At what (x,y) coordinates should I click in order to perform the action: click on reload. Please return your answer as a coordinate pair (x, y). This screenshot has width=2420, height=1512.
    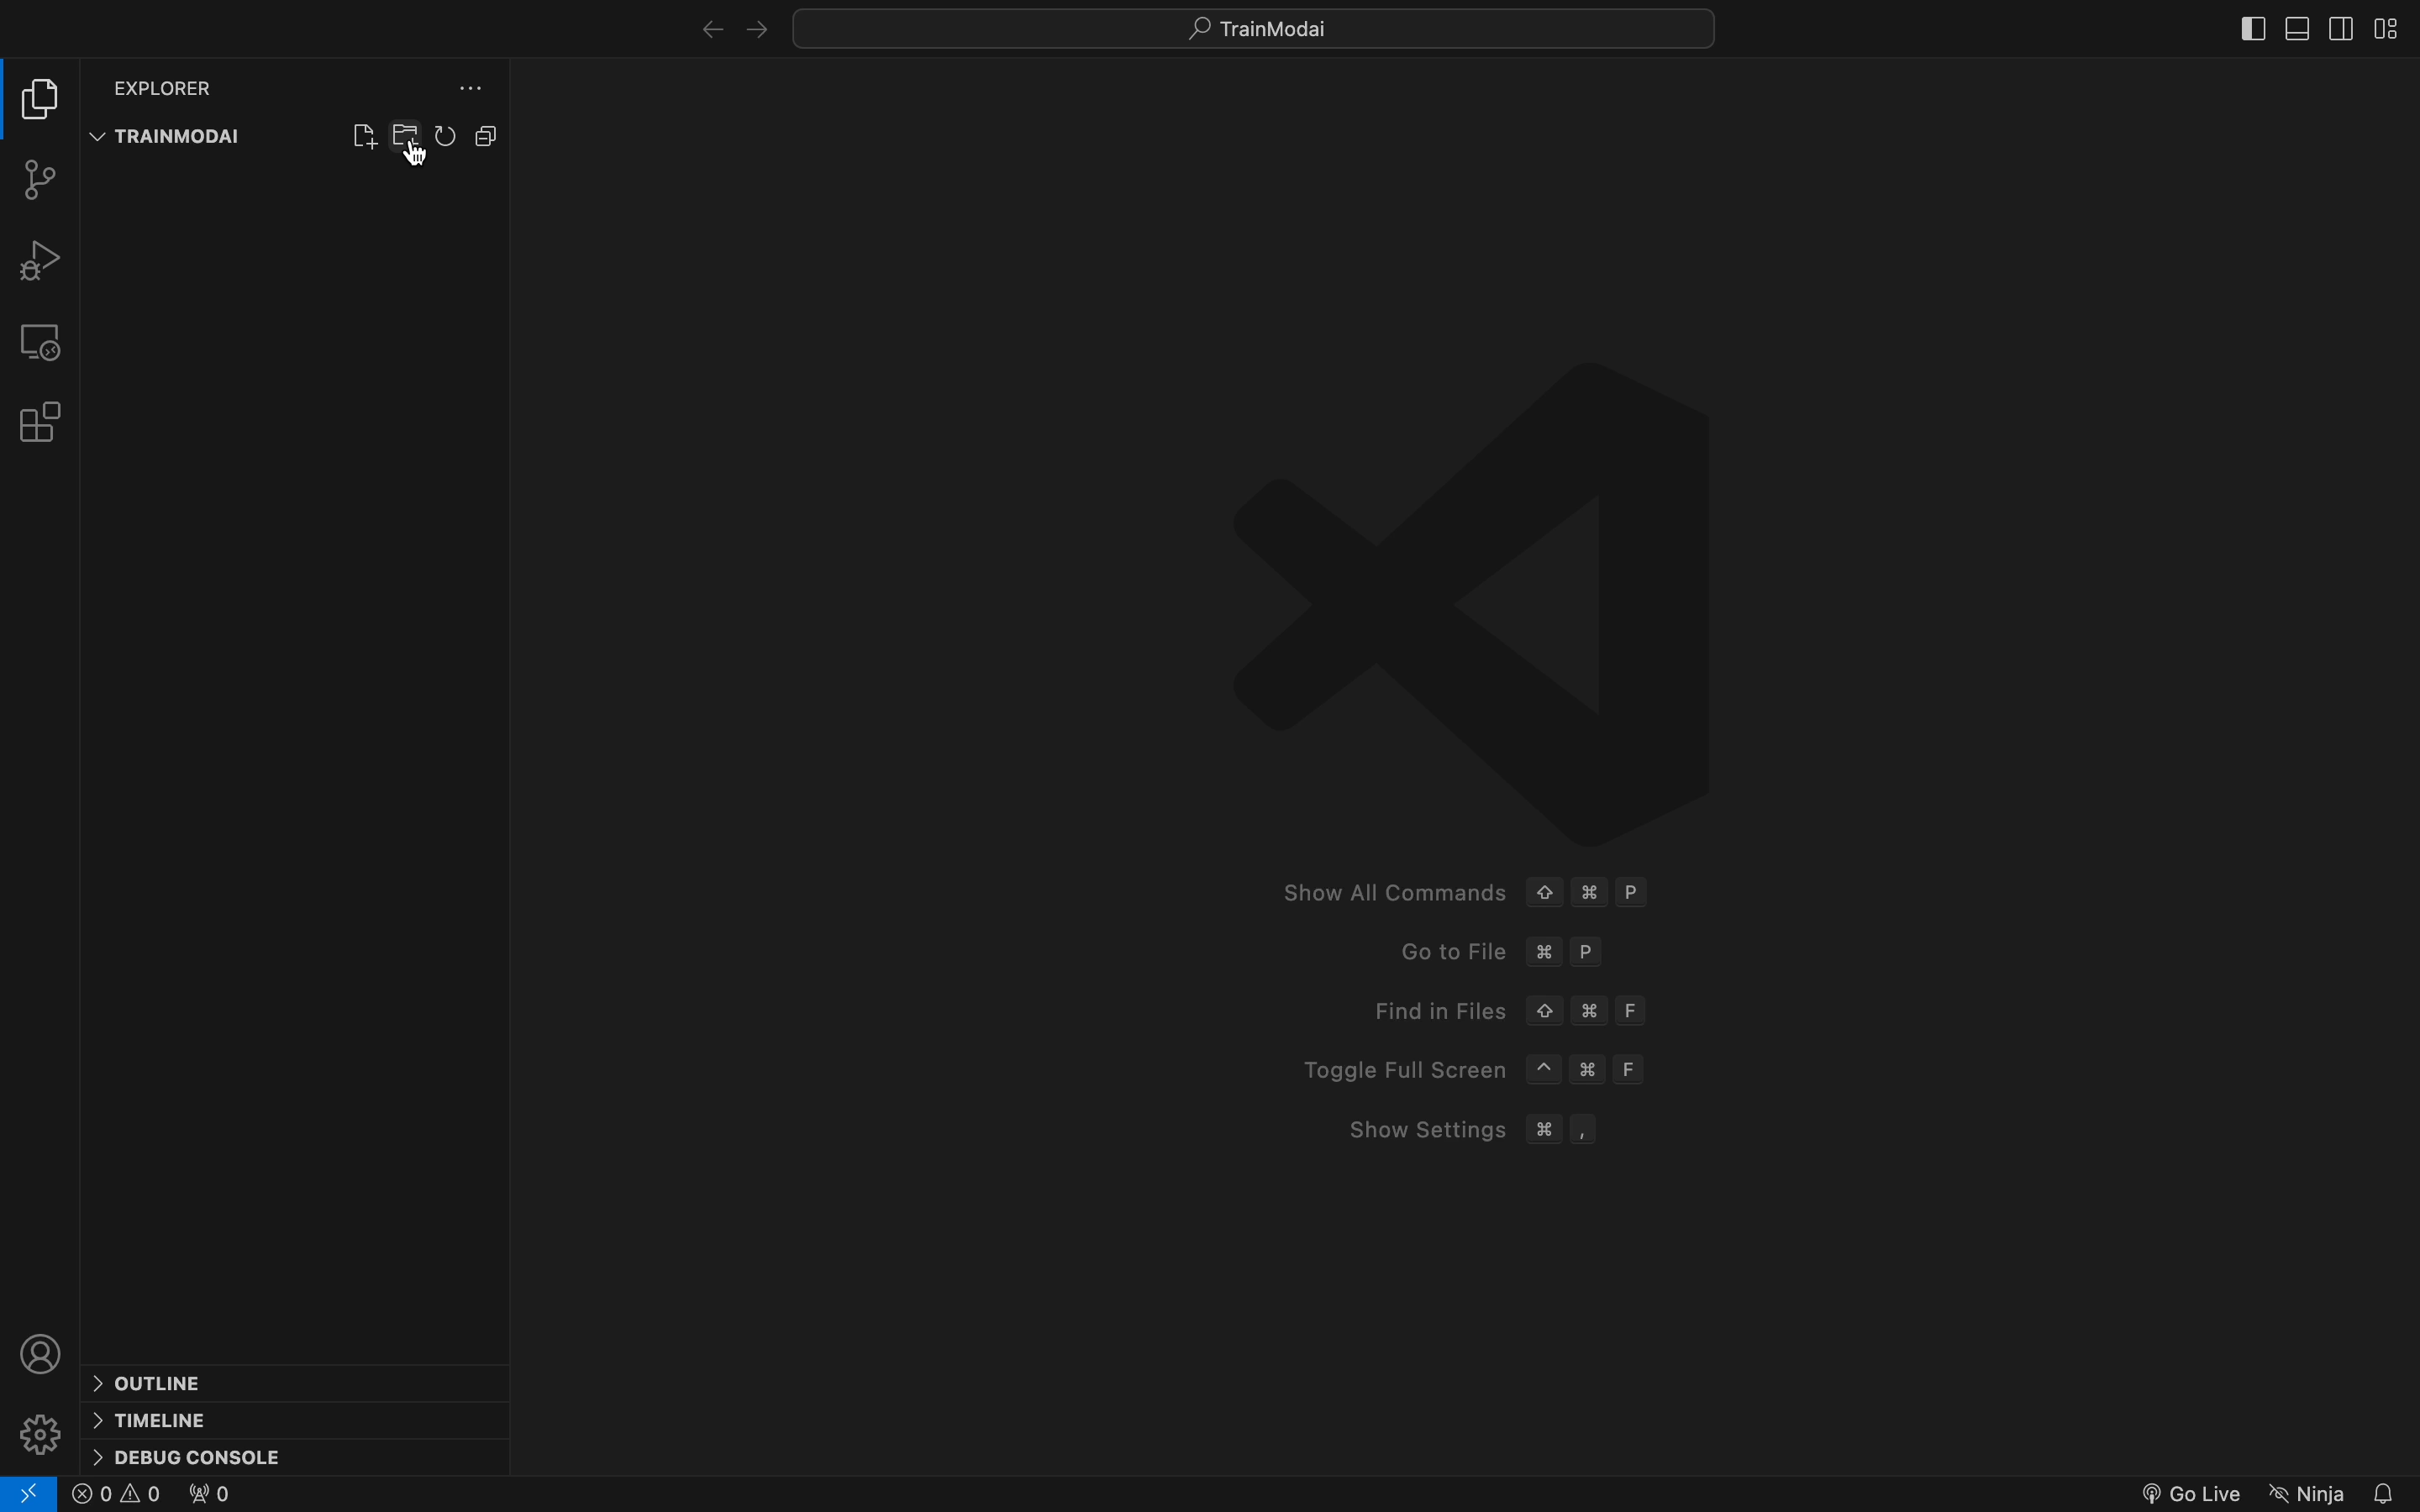
    Looking at the image, I should click on (447, 134).